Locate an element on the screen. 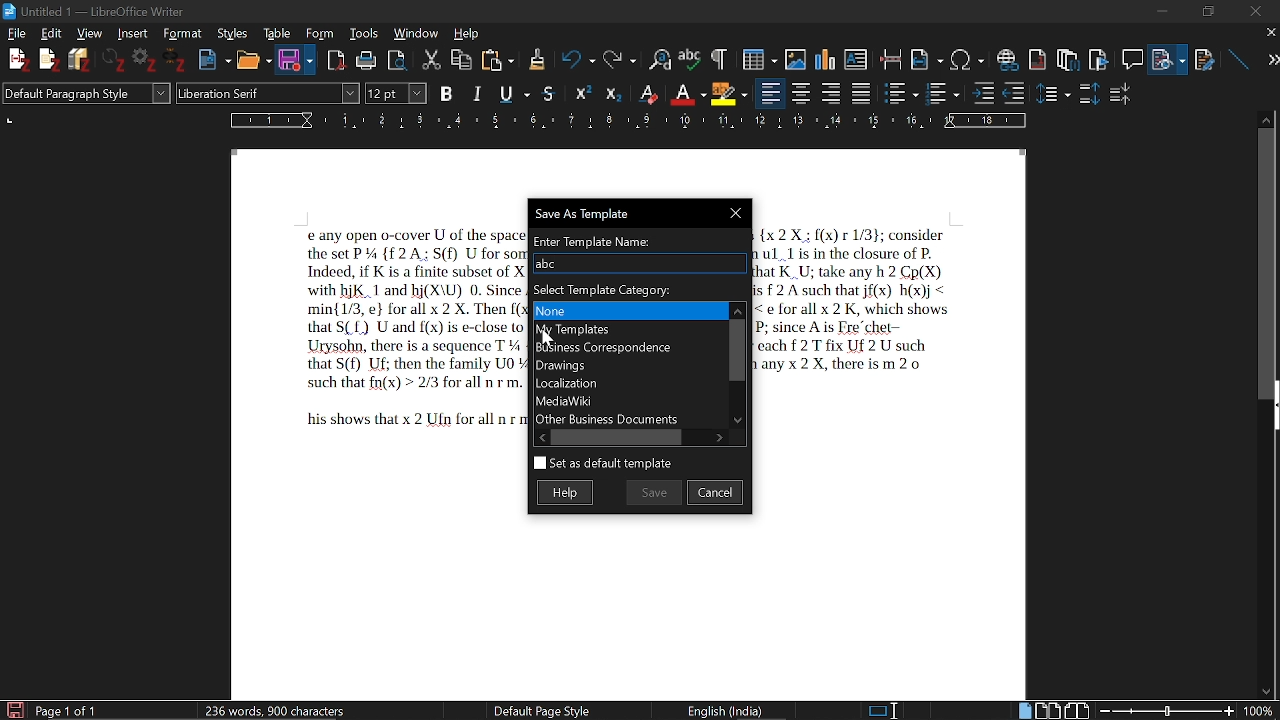 This screenshot has height=720, width=1280. B is located at coordinates (447, 92).